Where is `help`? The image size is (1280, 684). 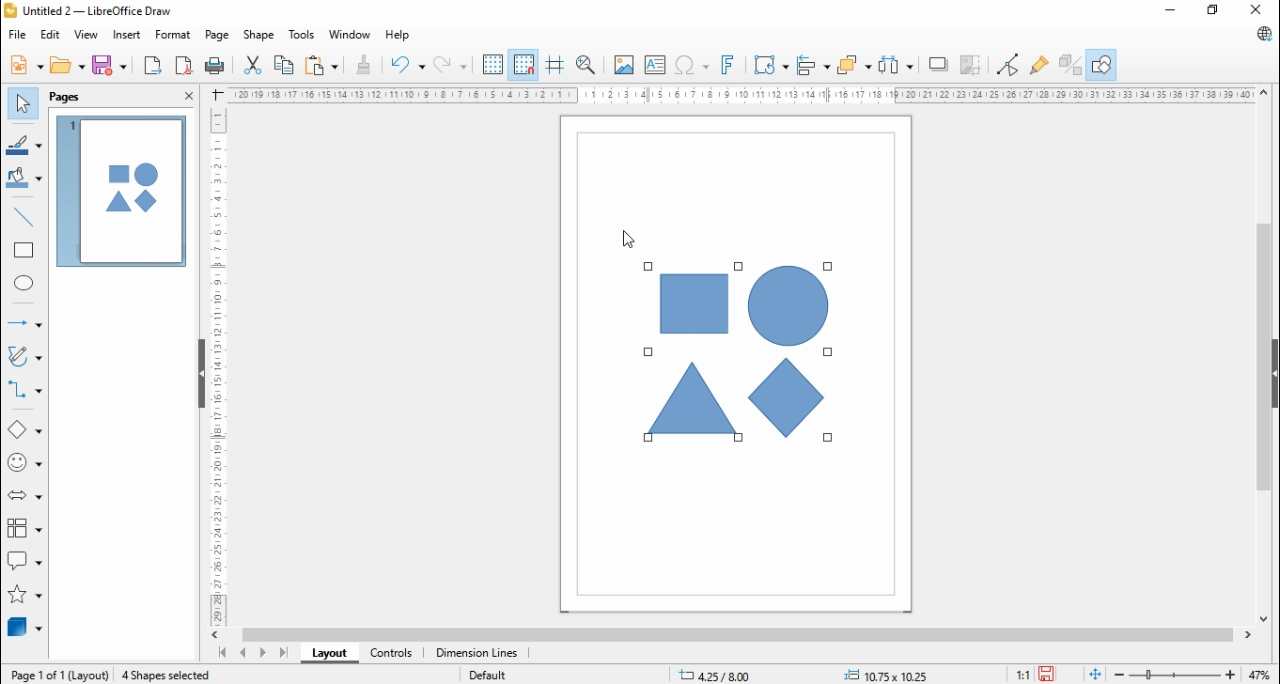
help is located at coordinates (397, 36).